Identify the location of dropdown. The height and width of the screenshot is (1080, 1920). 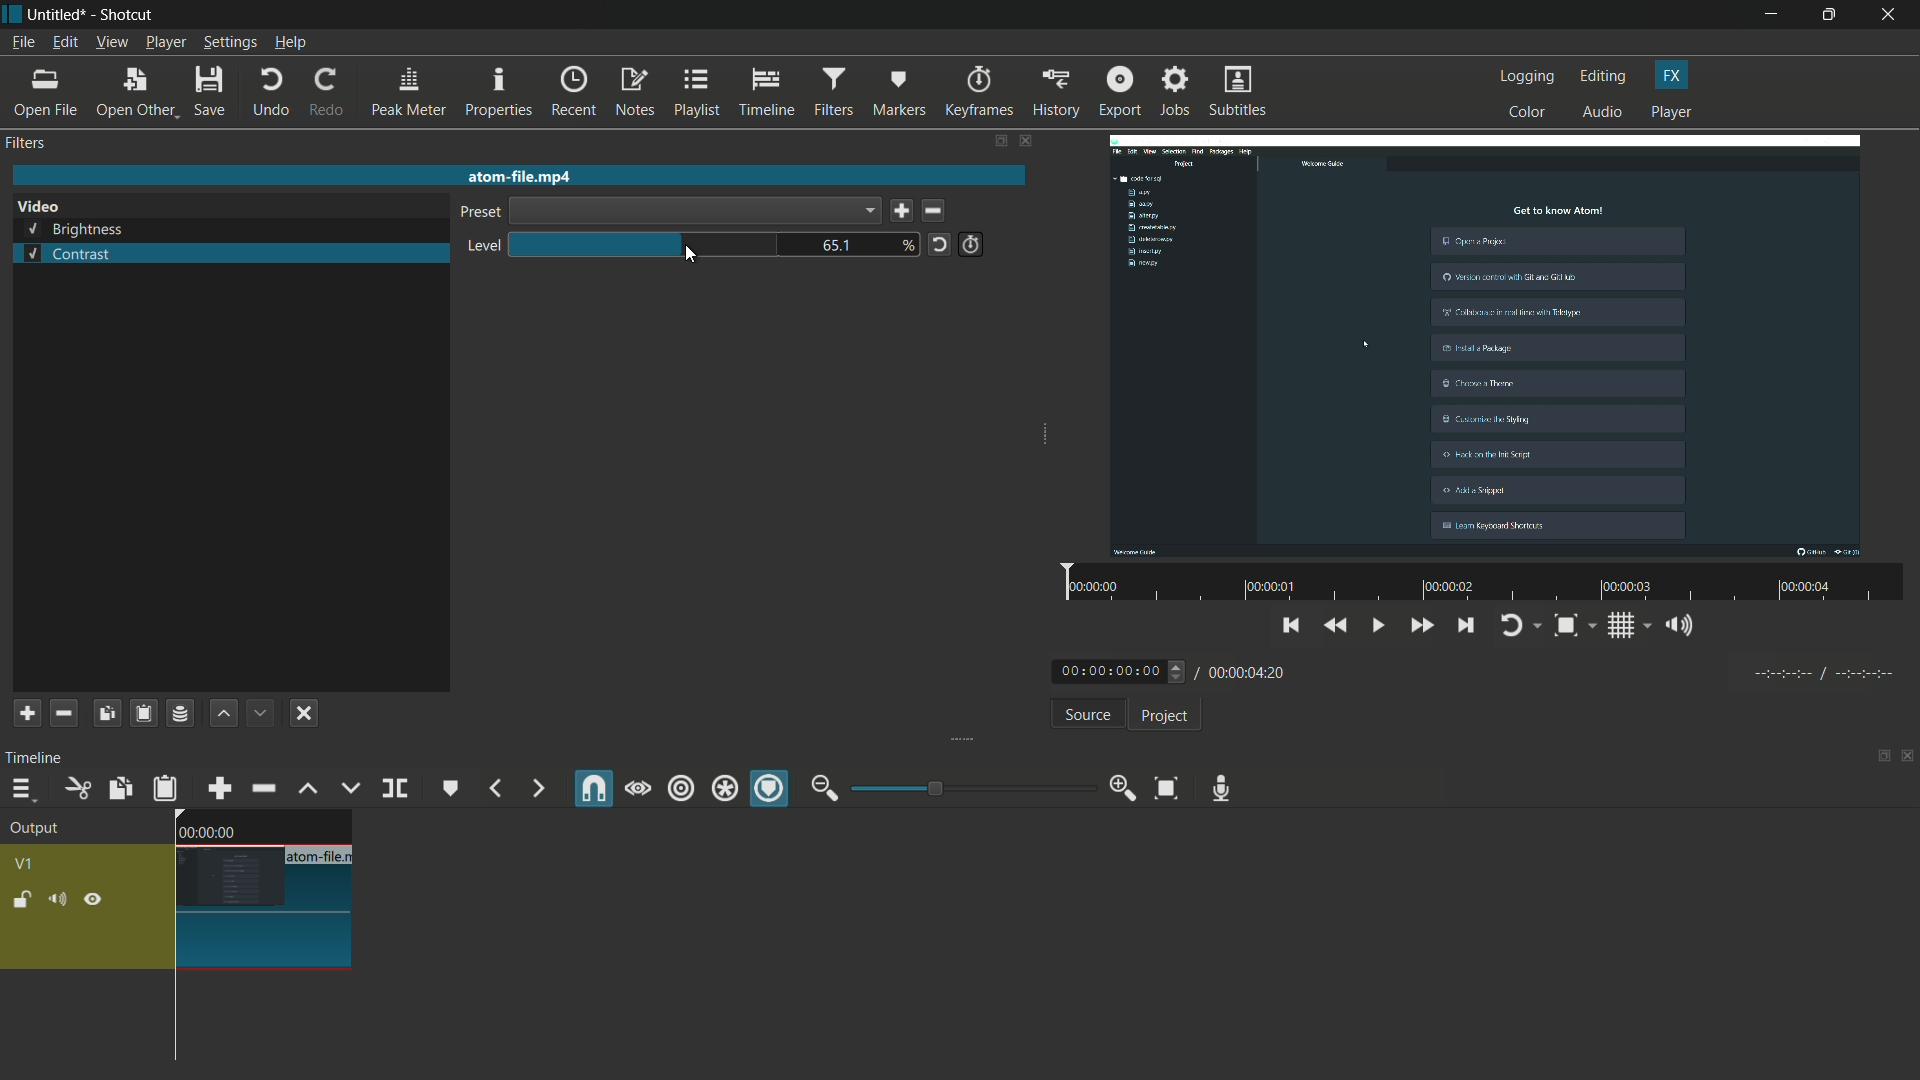
(694, 211).